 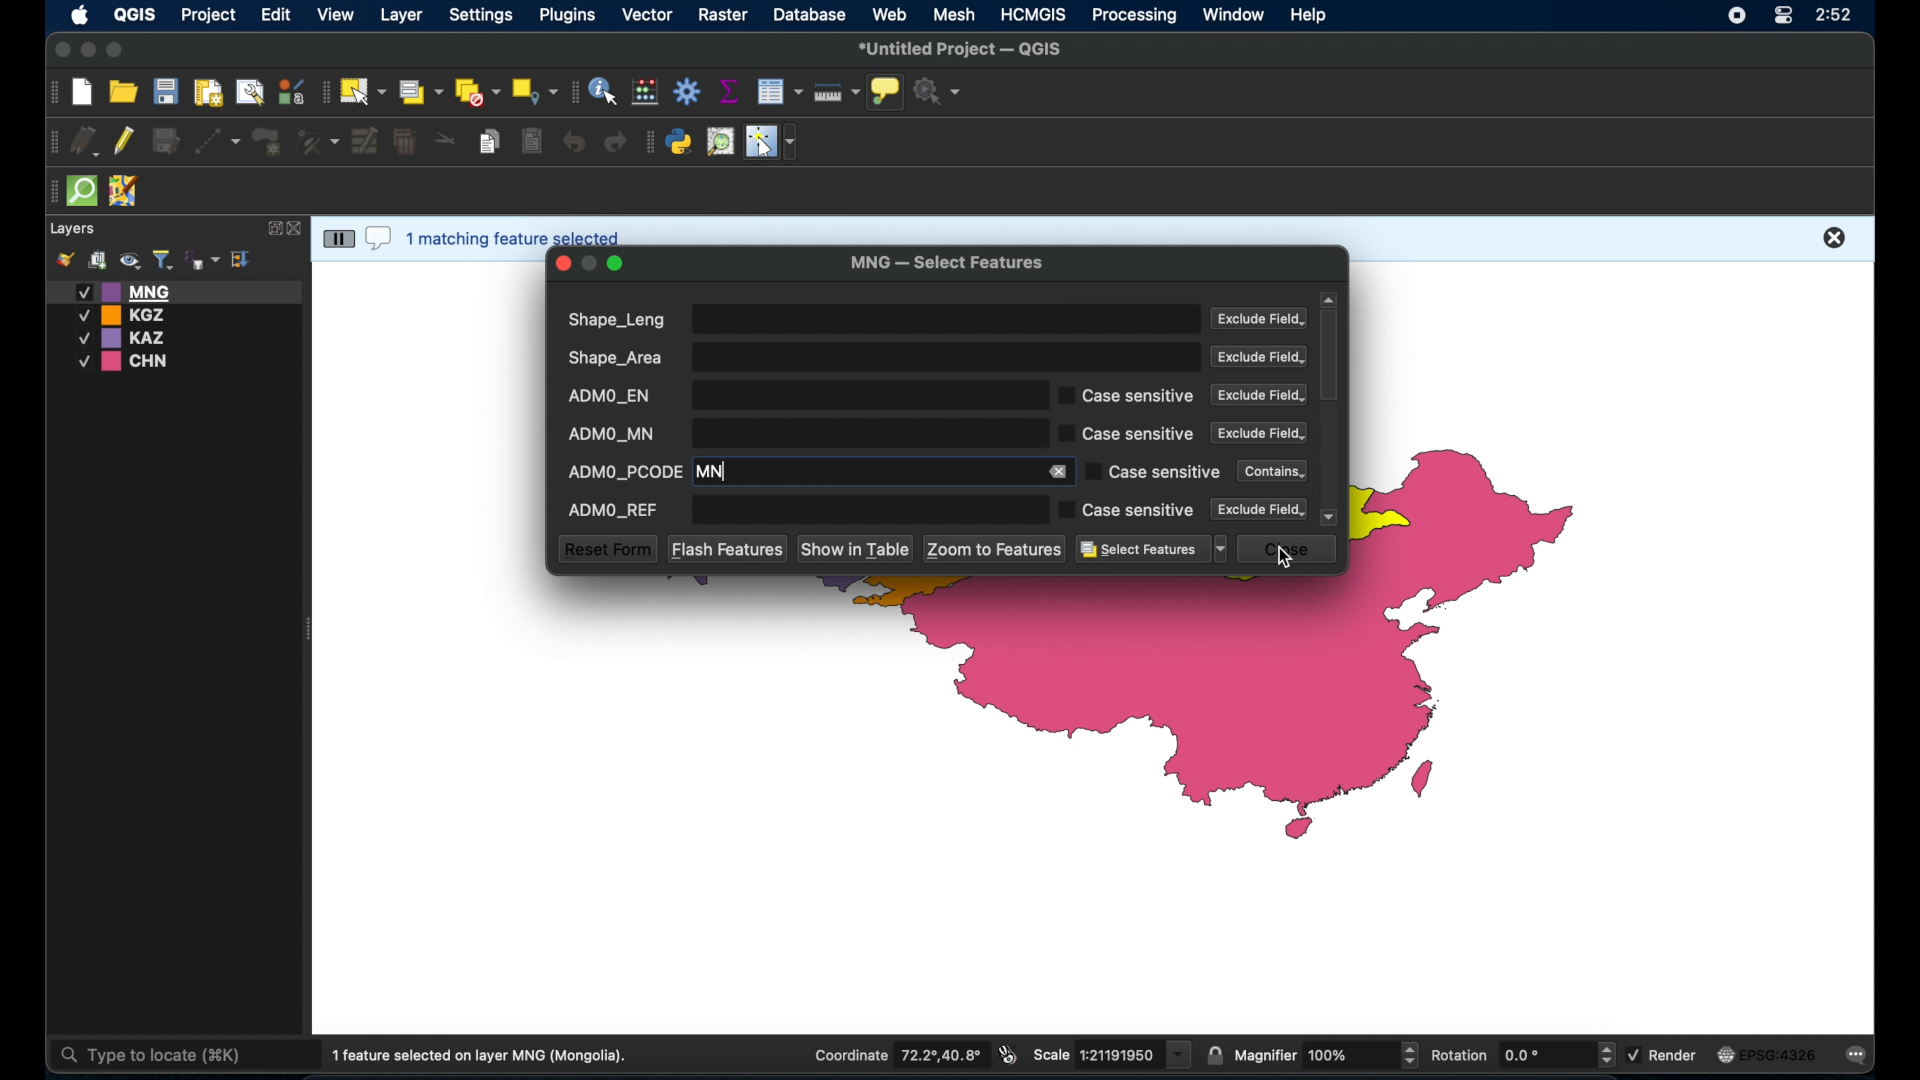 What do you see at coordinates (175, 291) in the screenshot?
I see `MNG` at bounding box center [175, 291].